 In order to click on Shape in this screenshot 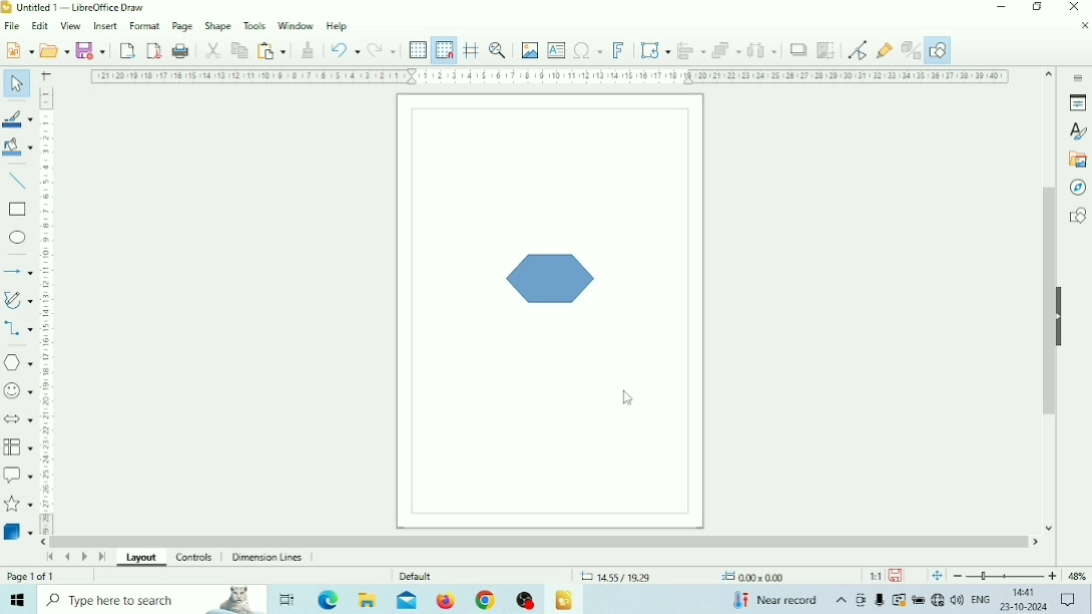, I will do `click(218, 26)`.